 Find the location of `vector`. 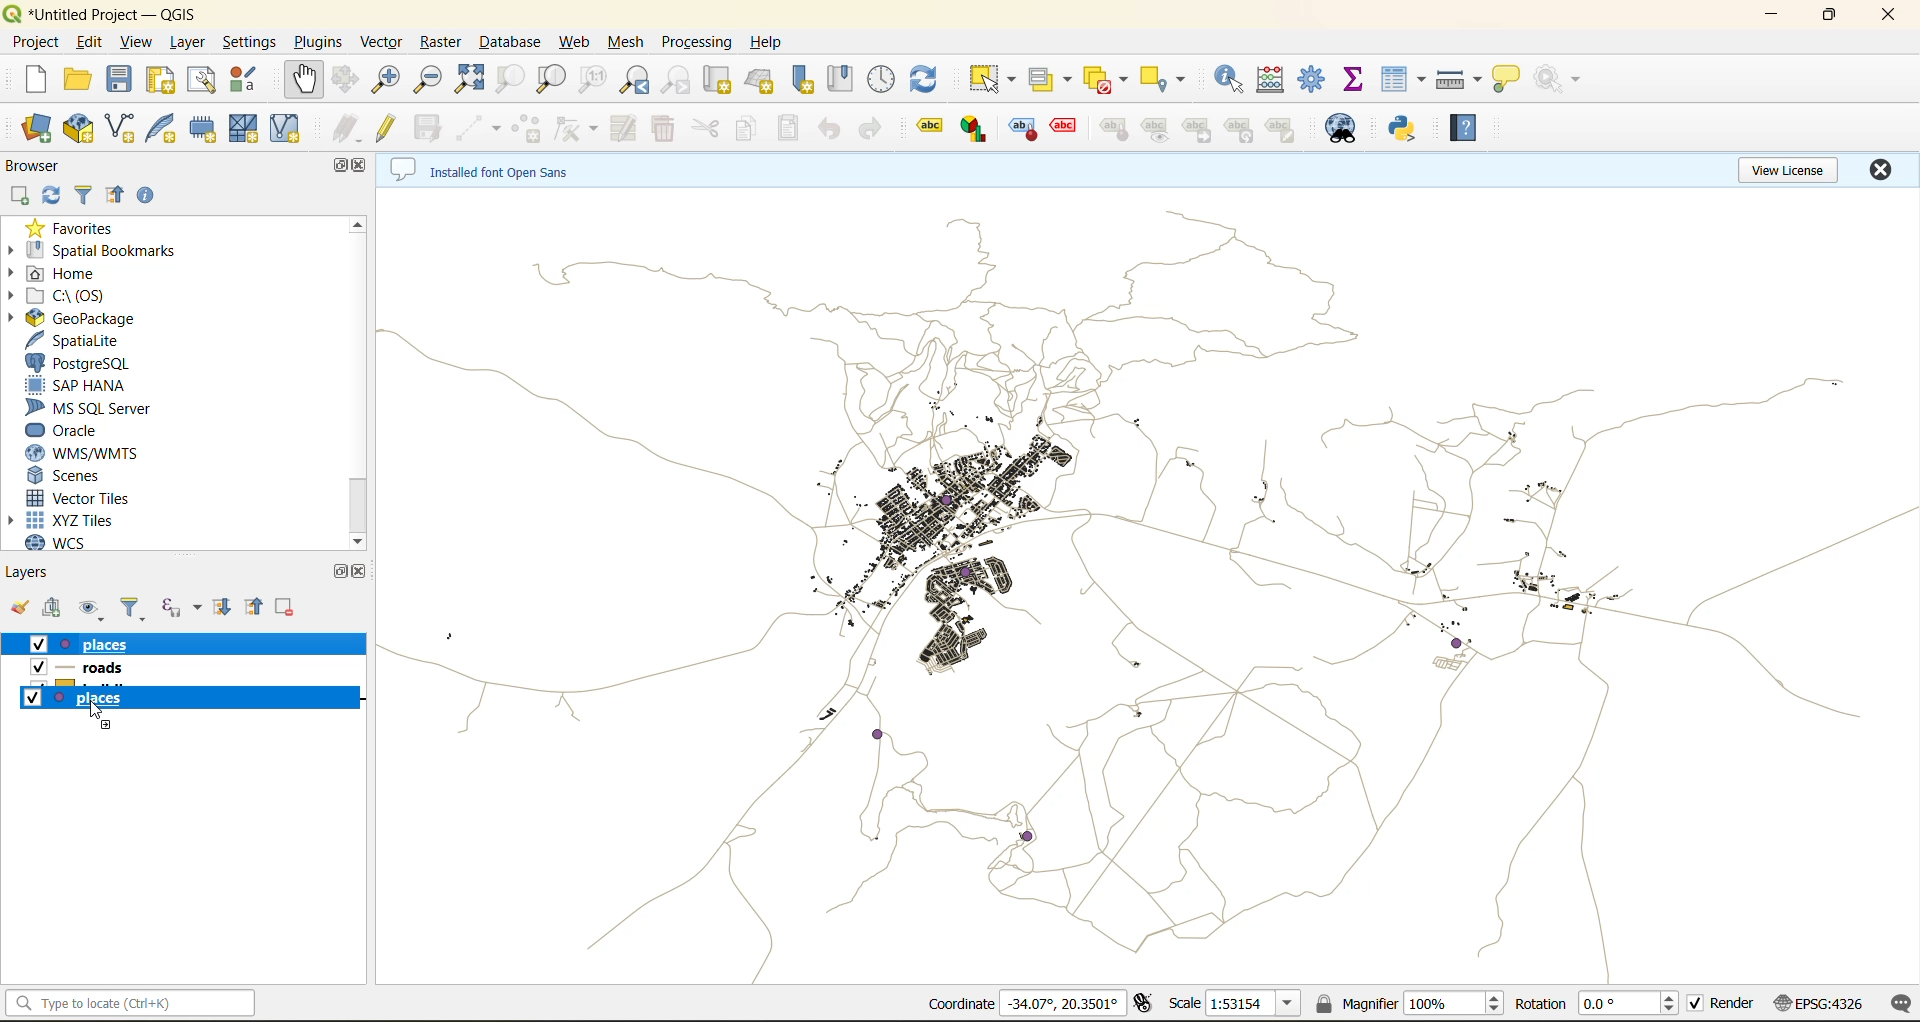

vector is located at coordinates (383, 42).